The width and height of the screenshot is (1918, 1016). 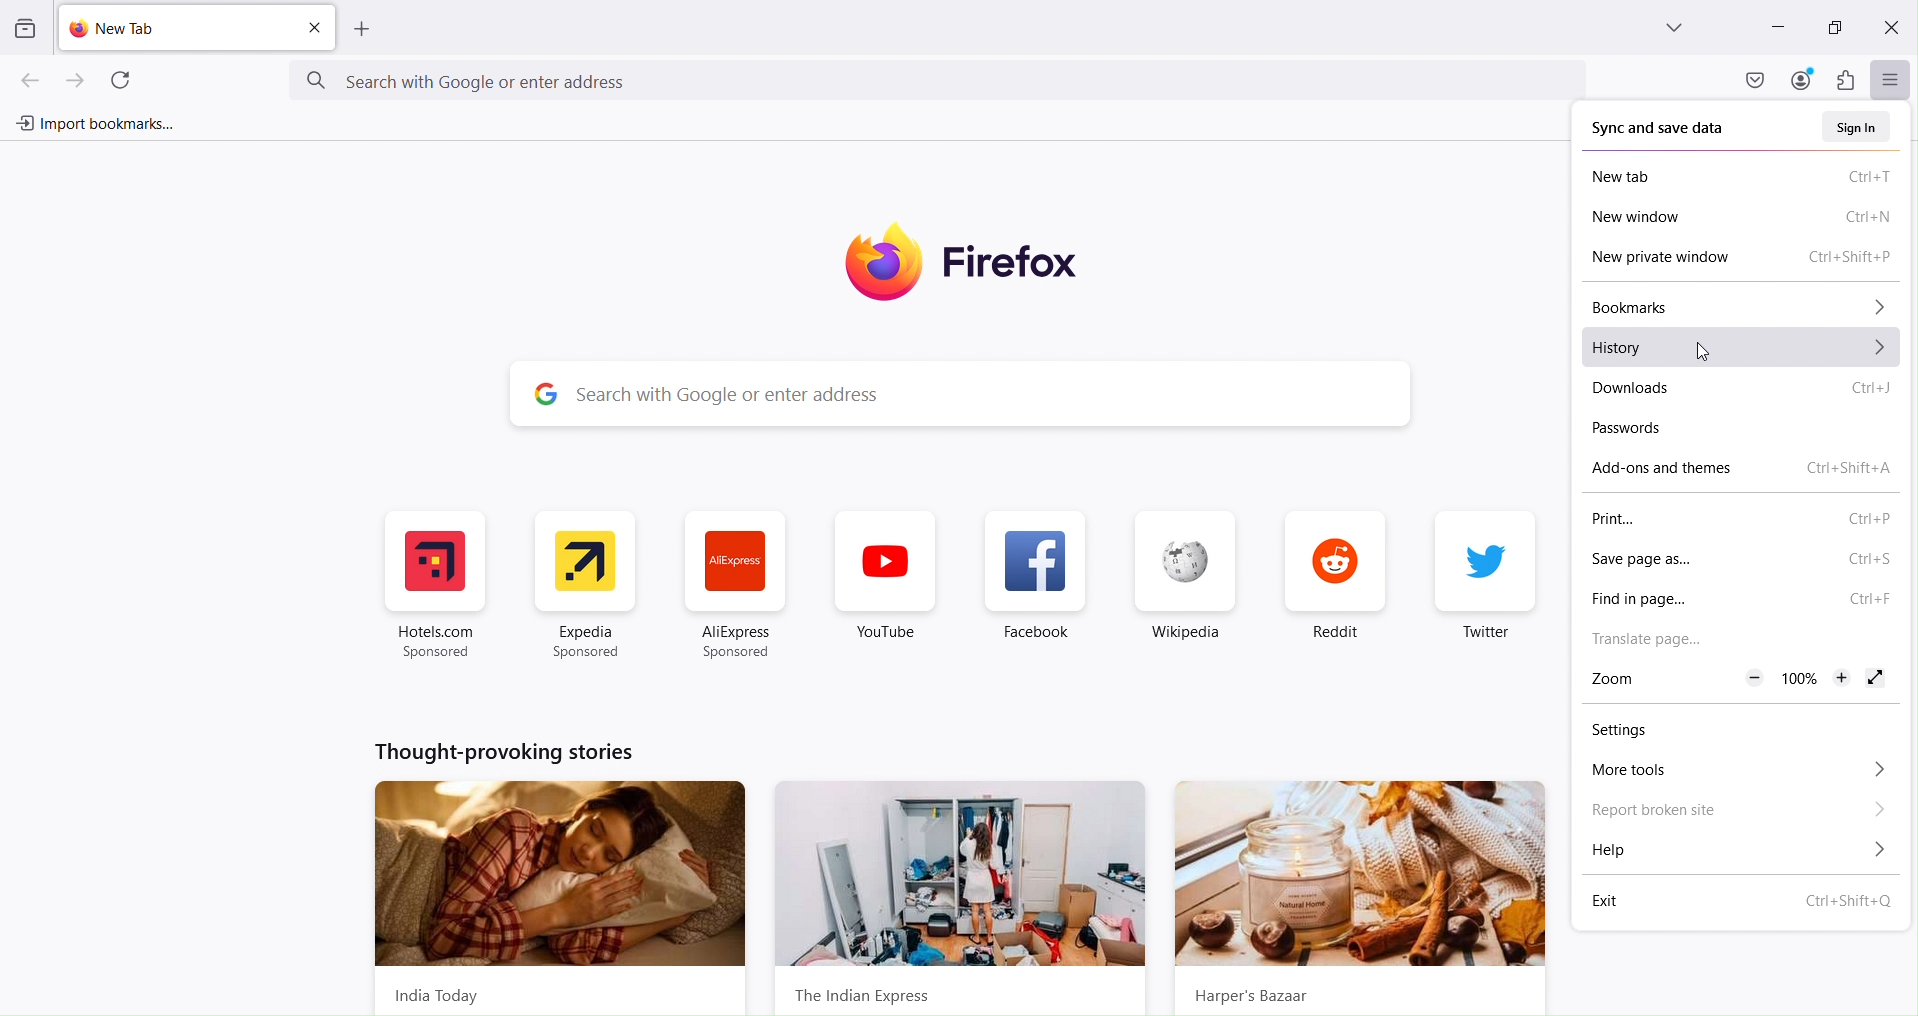 I want to click on Refresh, so click(x=121, y=78).